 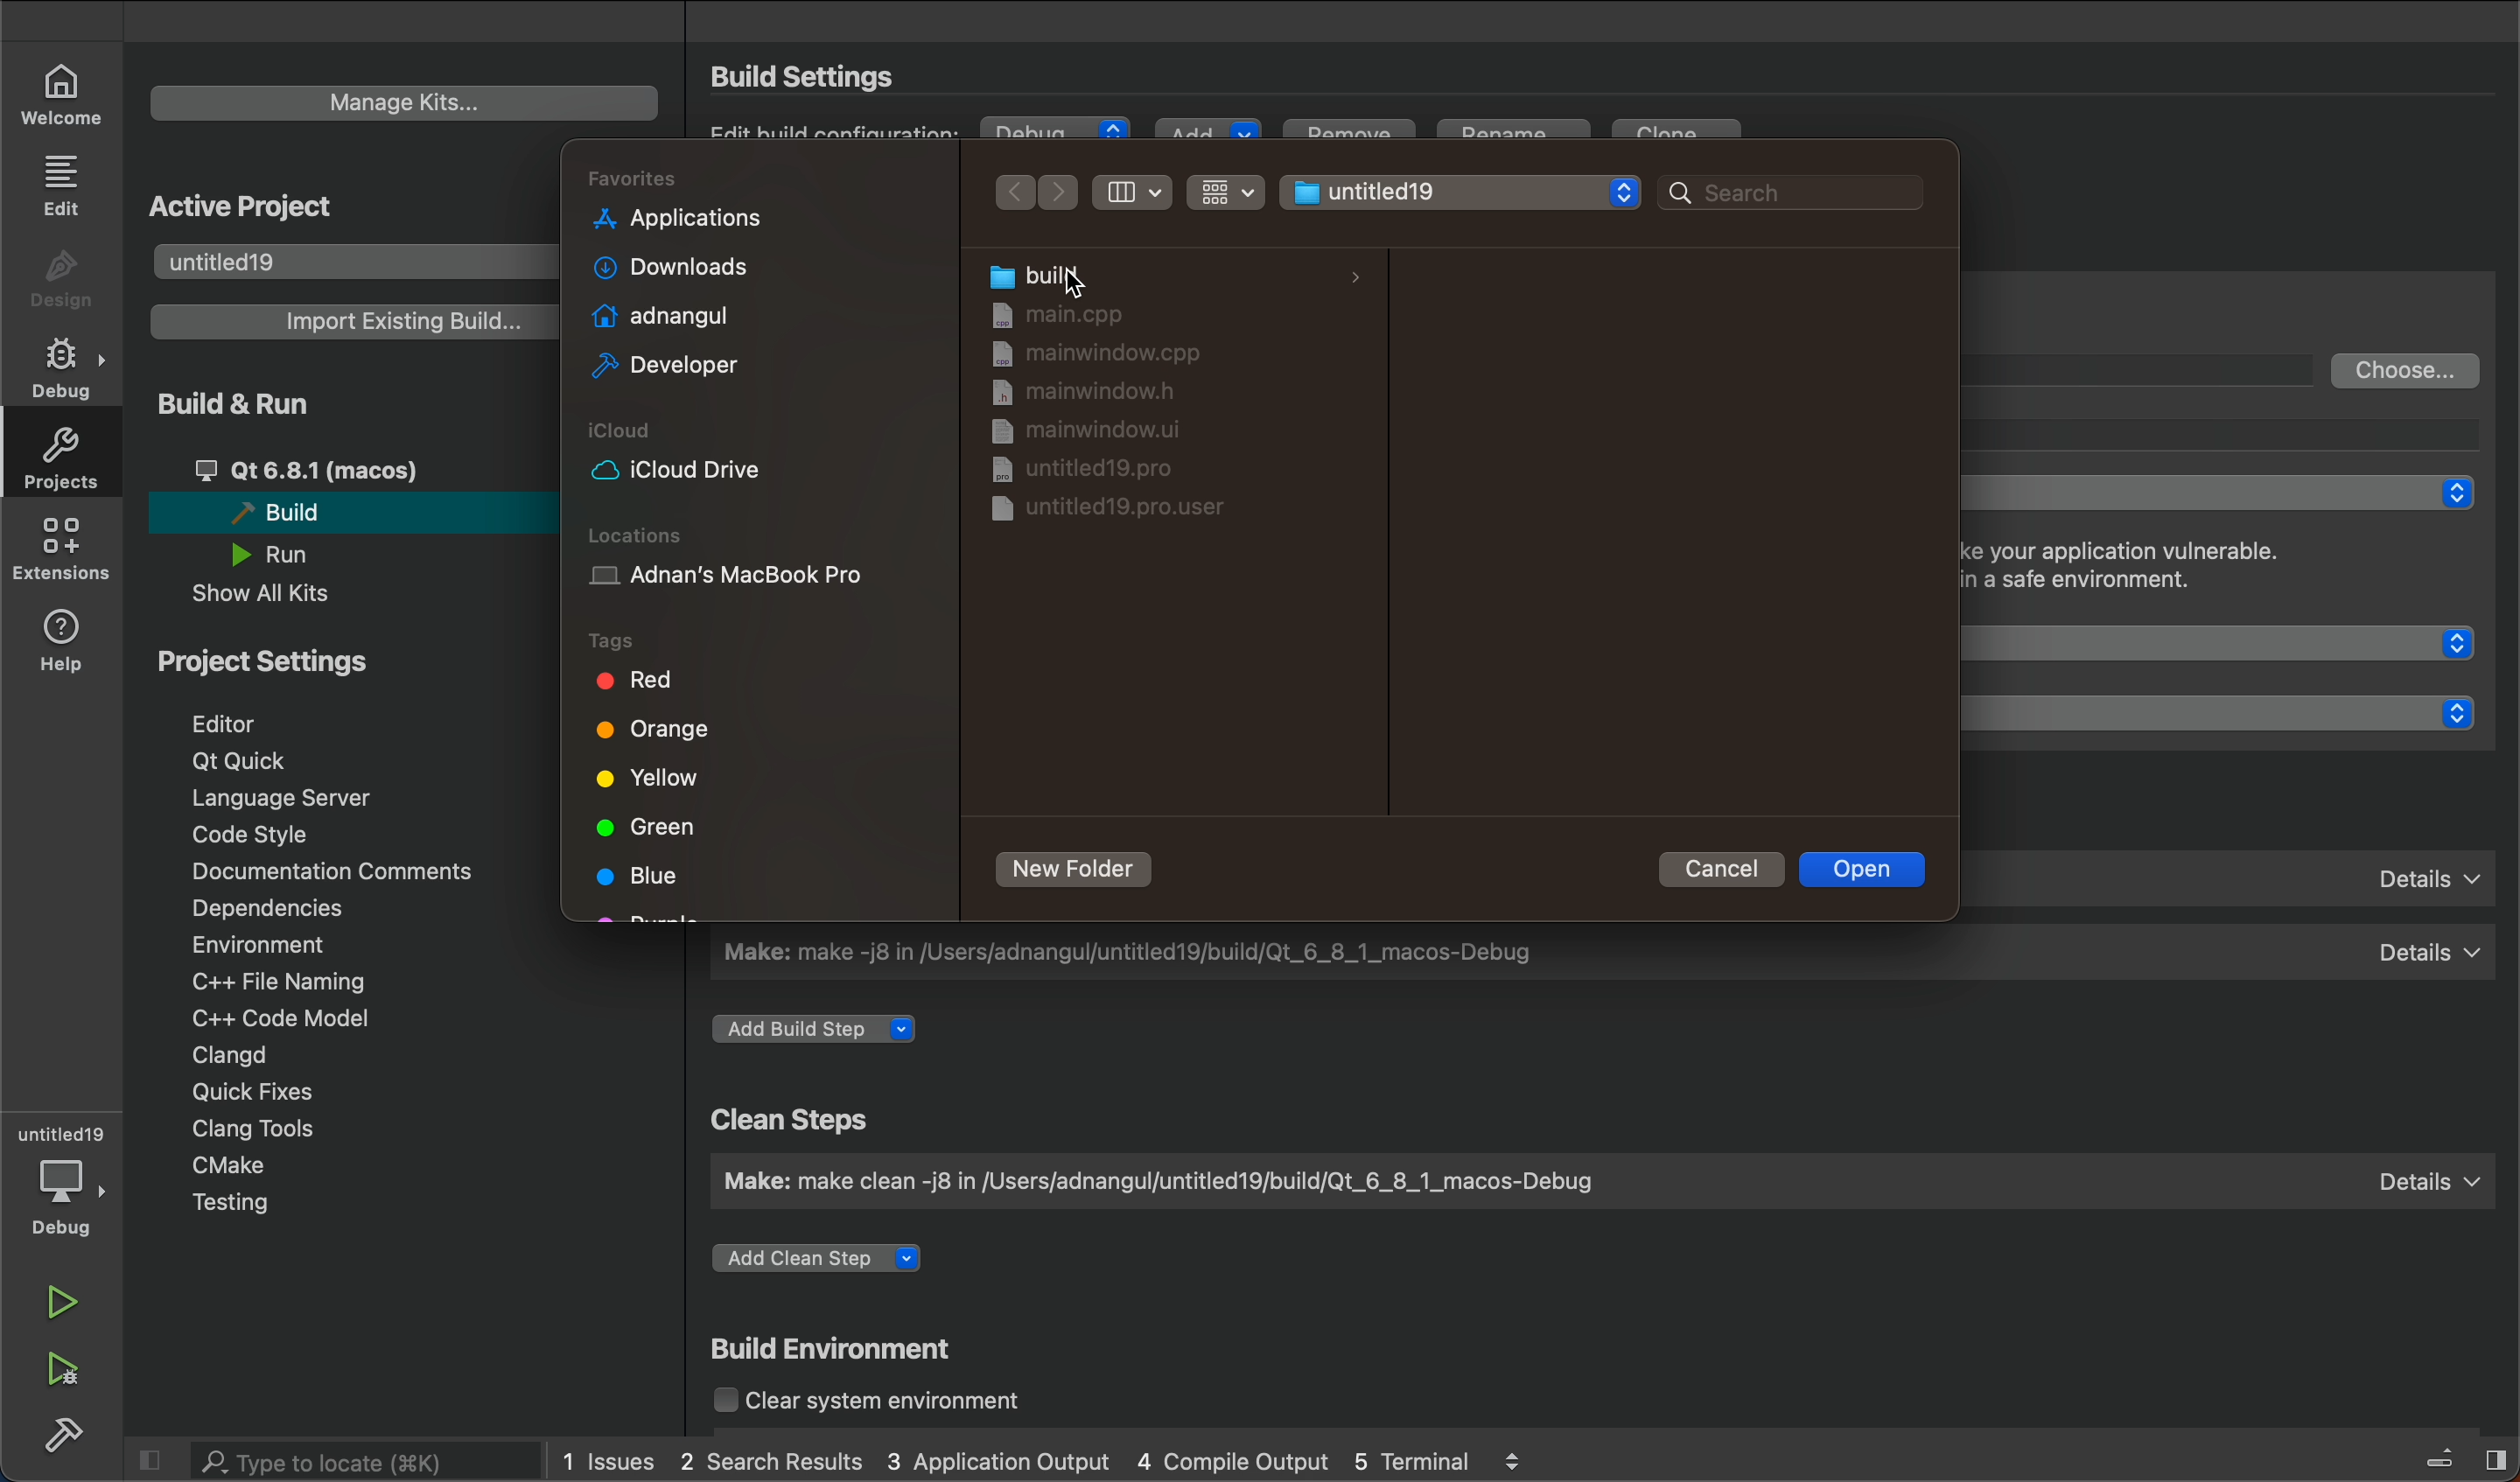 I want to click on help, so click(x=65, y=637).